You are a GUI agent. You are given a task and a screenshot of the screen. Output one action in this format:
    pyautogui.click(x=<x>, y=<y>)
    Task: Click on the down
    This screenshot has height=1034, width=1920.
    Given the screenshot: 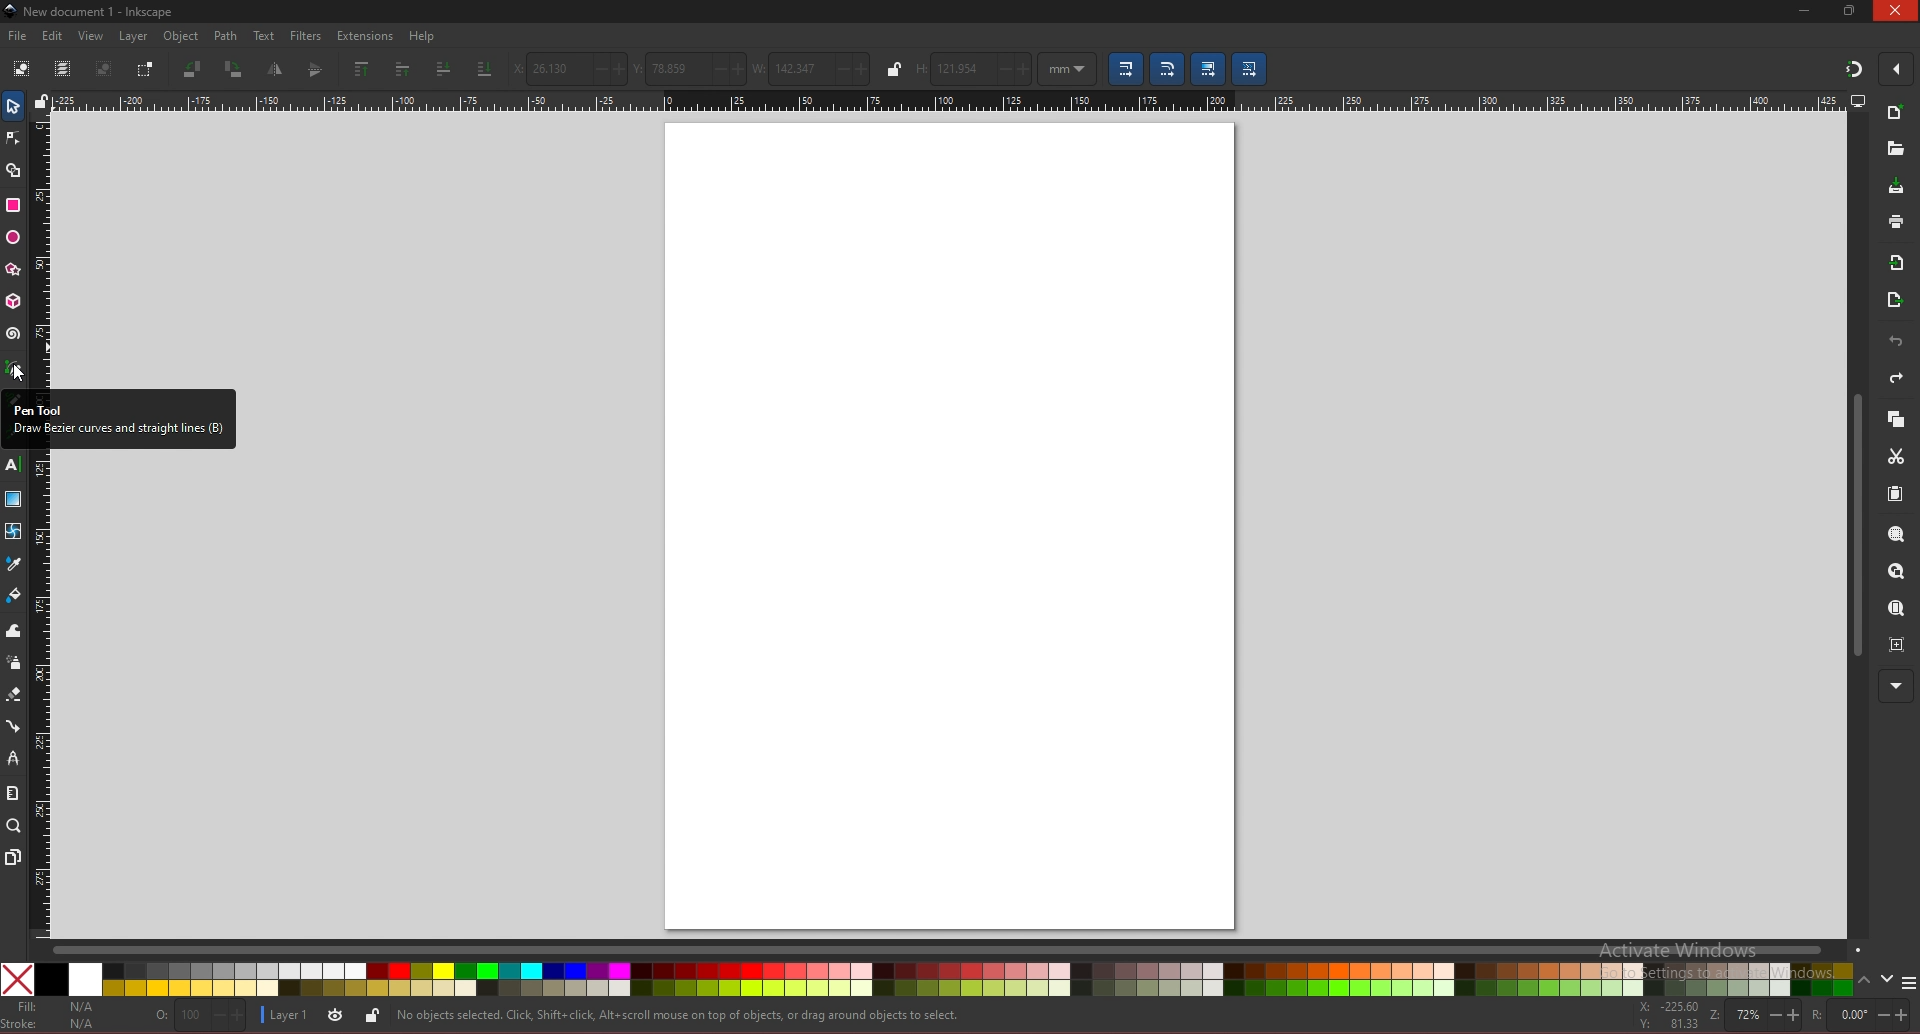 What is the action you would take?
    pyautogui.click(x=1888, y=979)
    